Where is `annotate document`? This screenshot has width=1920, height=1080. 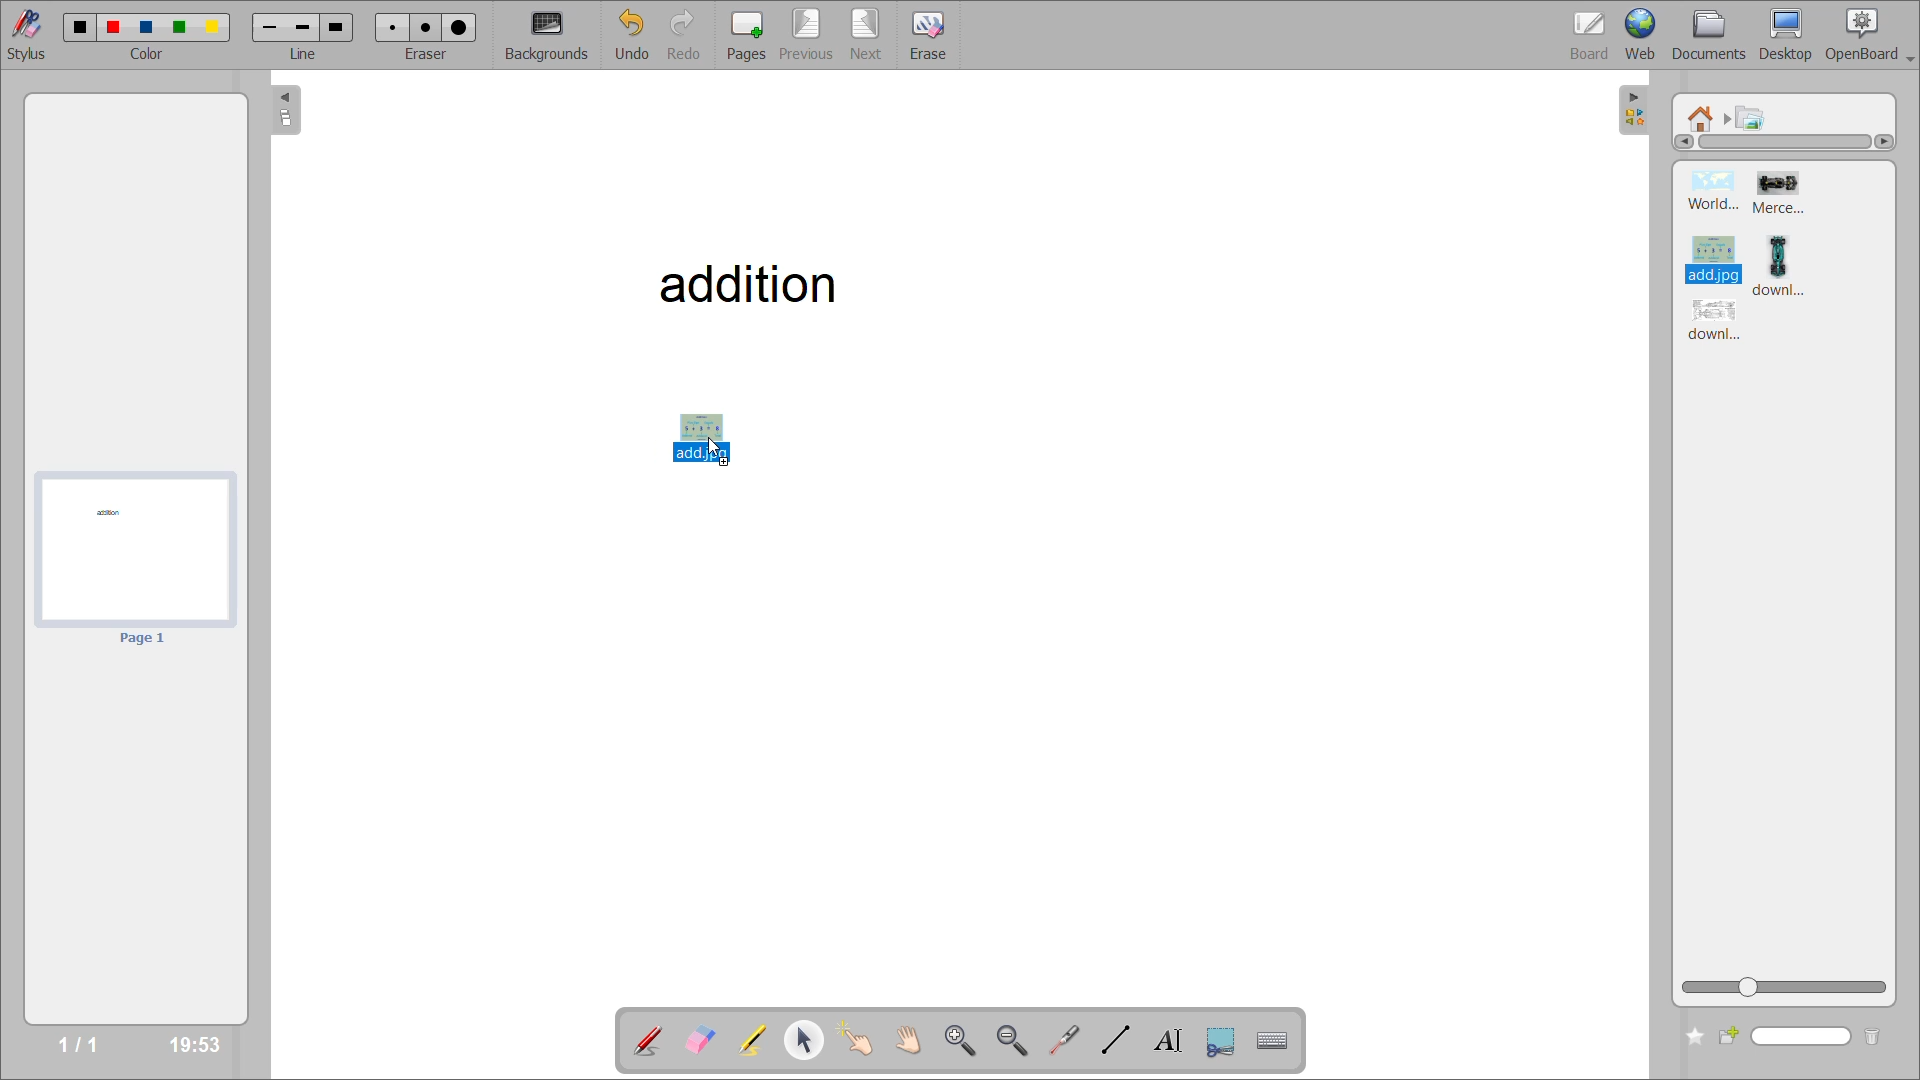 annotate document is located at coordinates (646, 1042).